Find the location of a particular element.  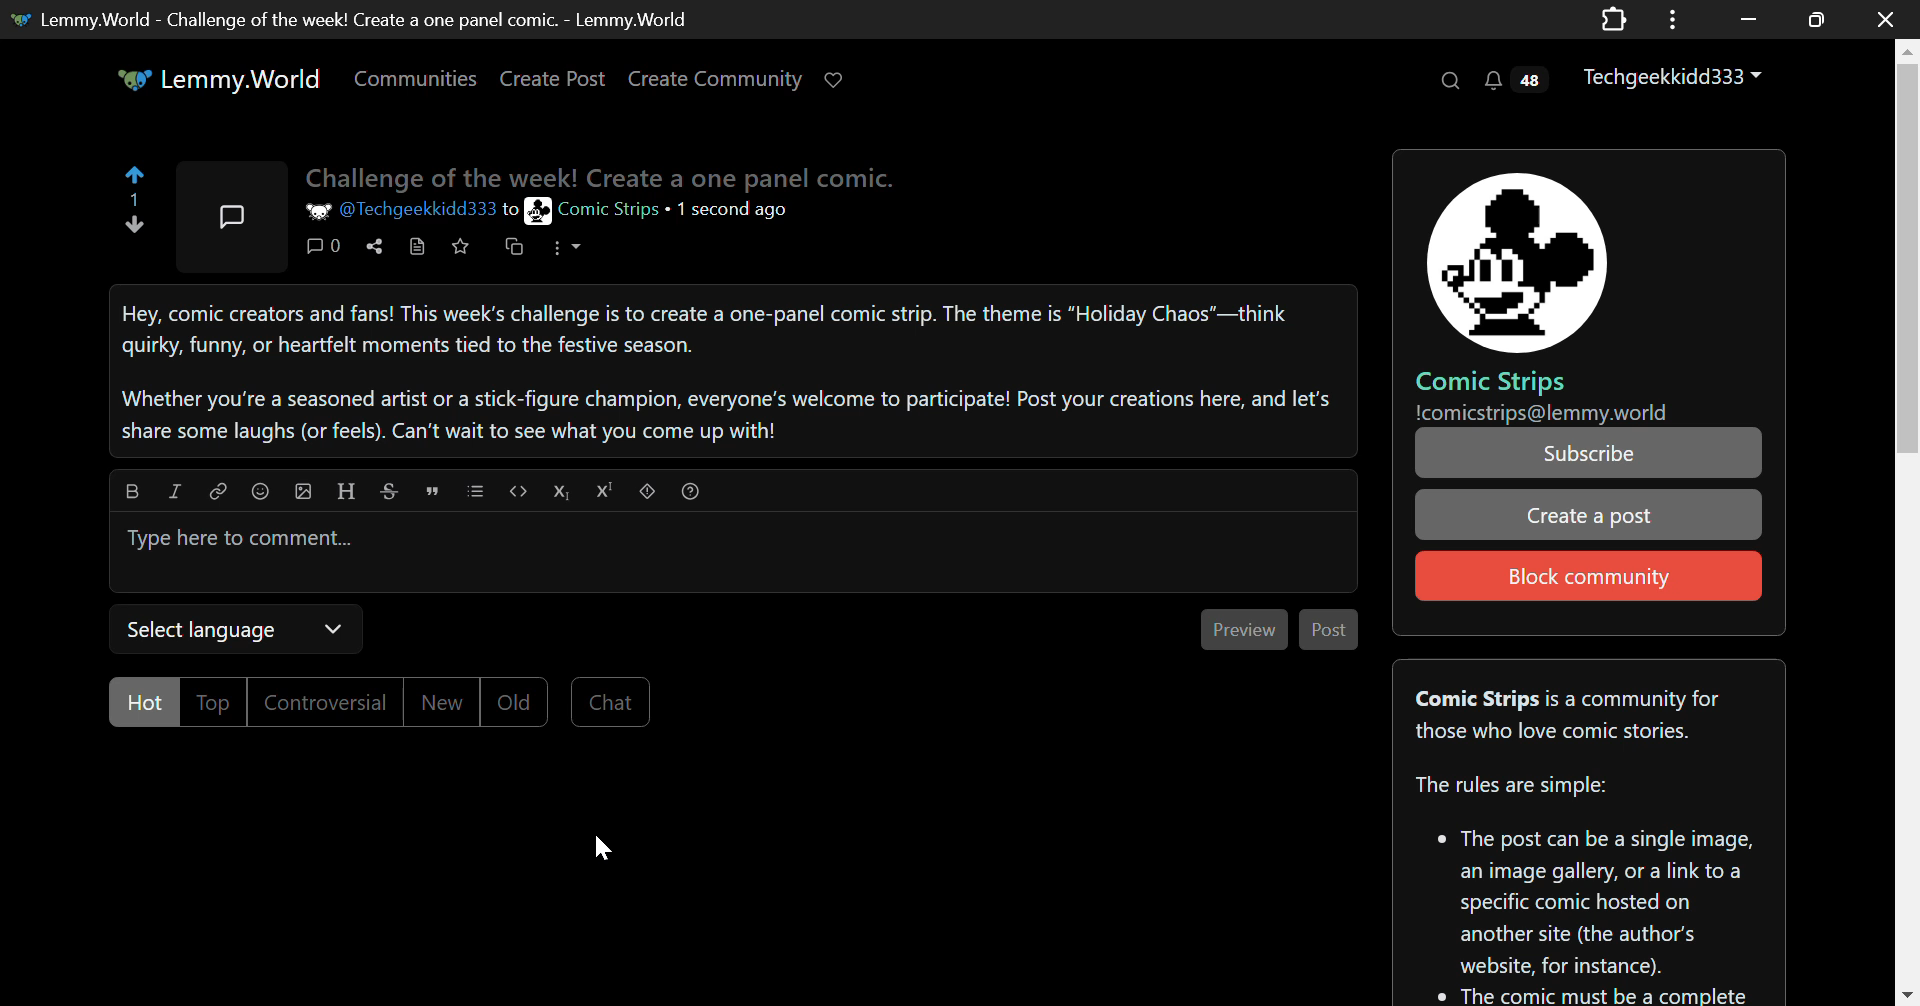

Comic Strips Community PFP is located at coordinates (1506, 253).